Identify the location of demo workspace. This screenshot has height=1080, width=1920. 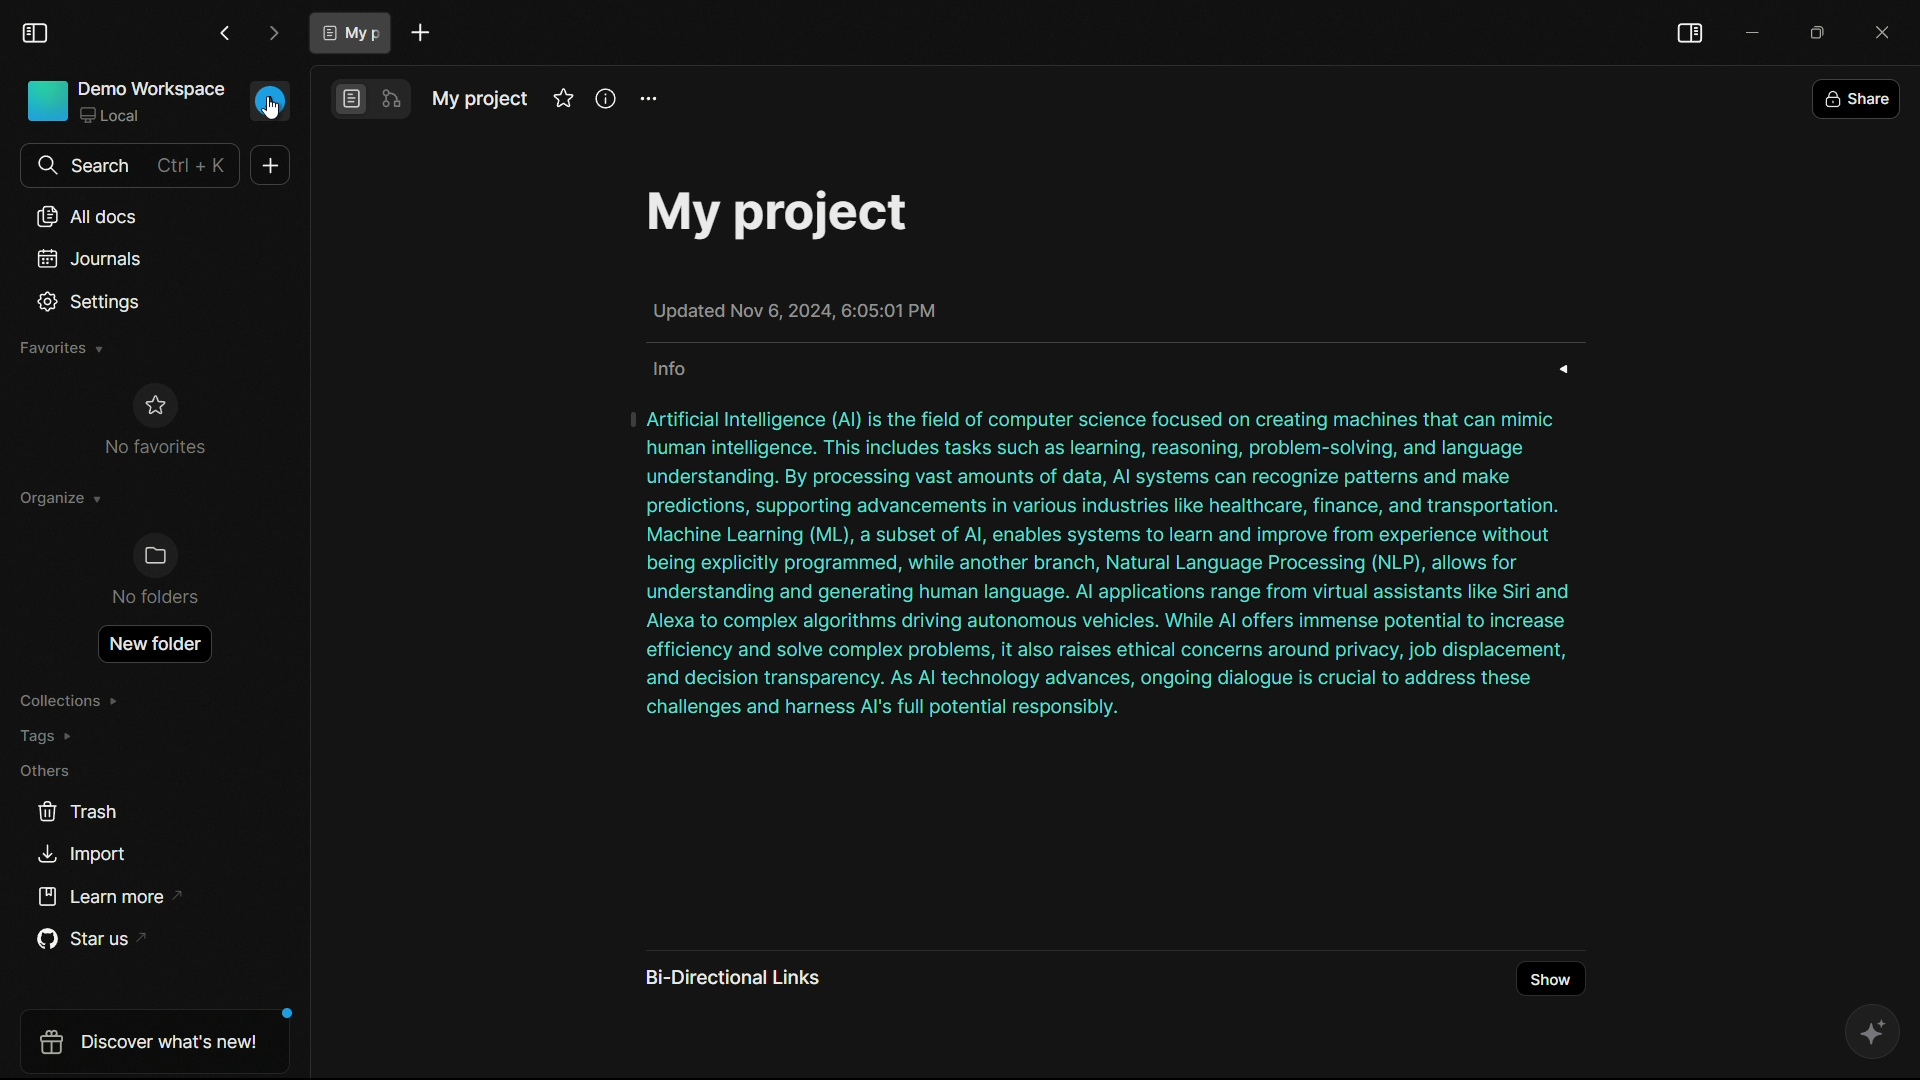
(127, 101).